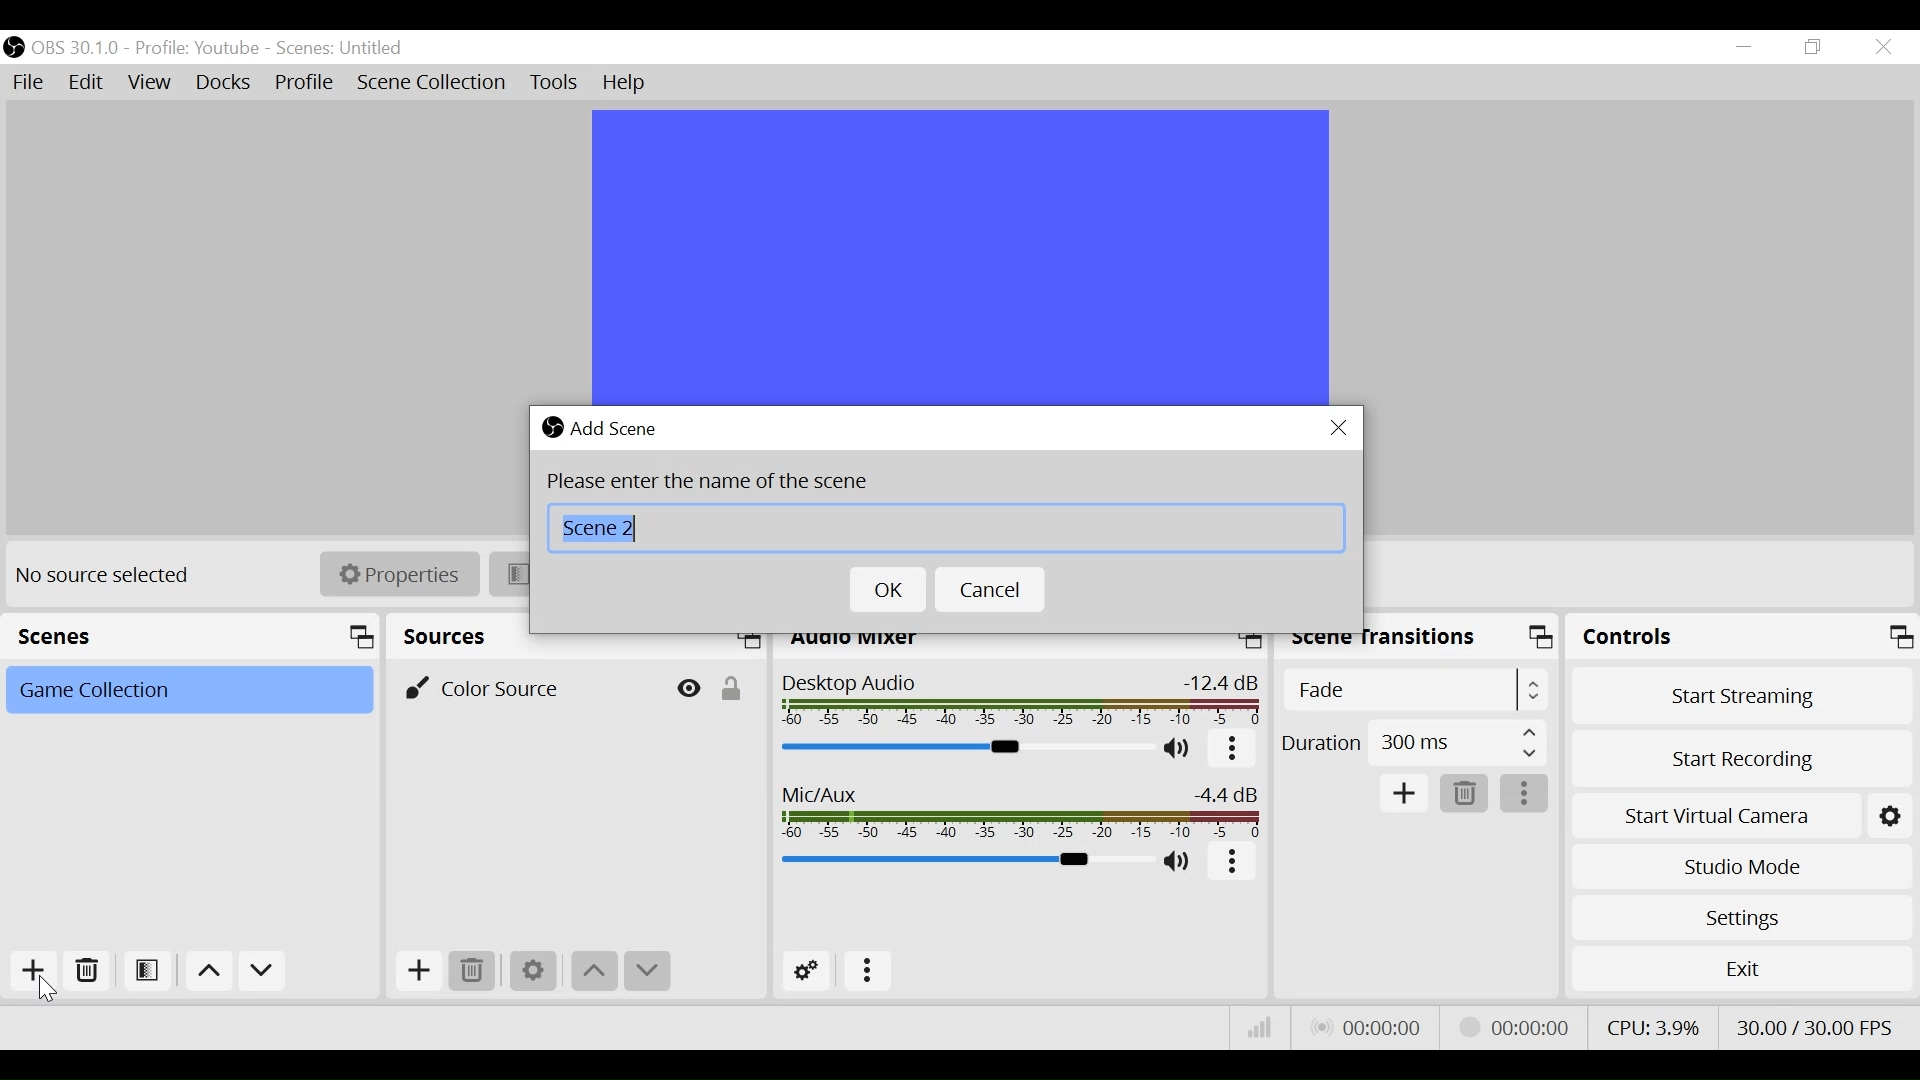 Image resolution: width=1920 pixels, height=1080 pixels. What do you see at coordinates (1741, 917) in the screenshot?
I see `Settings` at bounding box center [1741, 917].